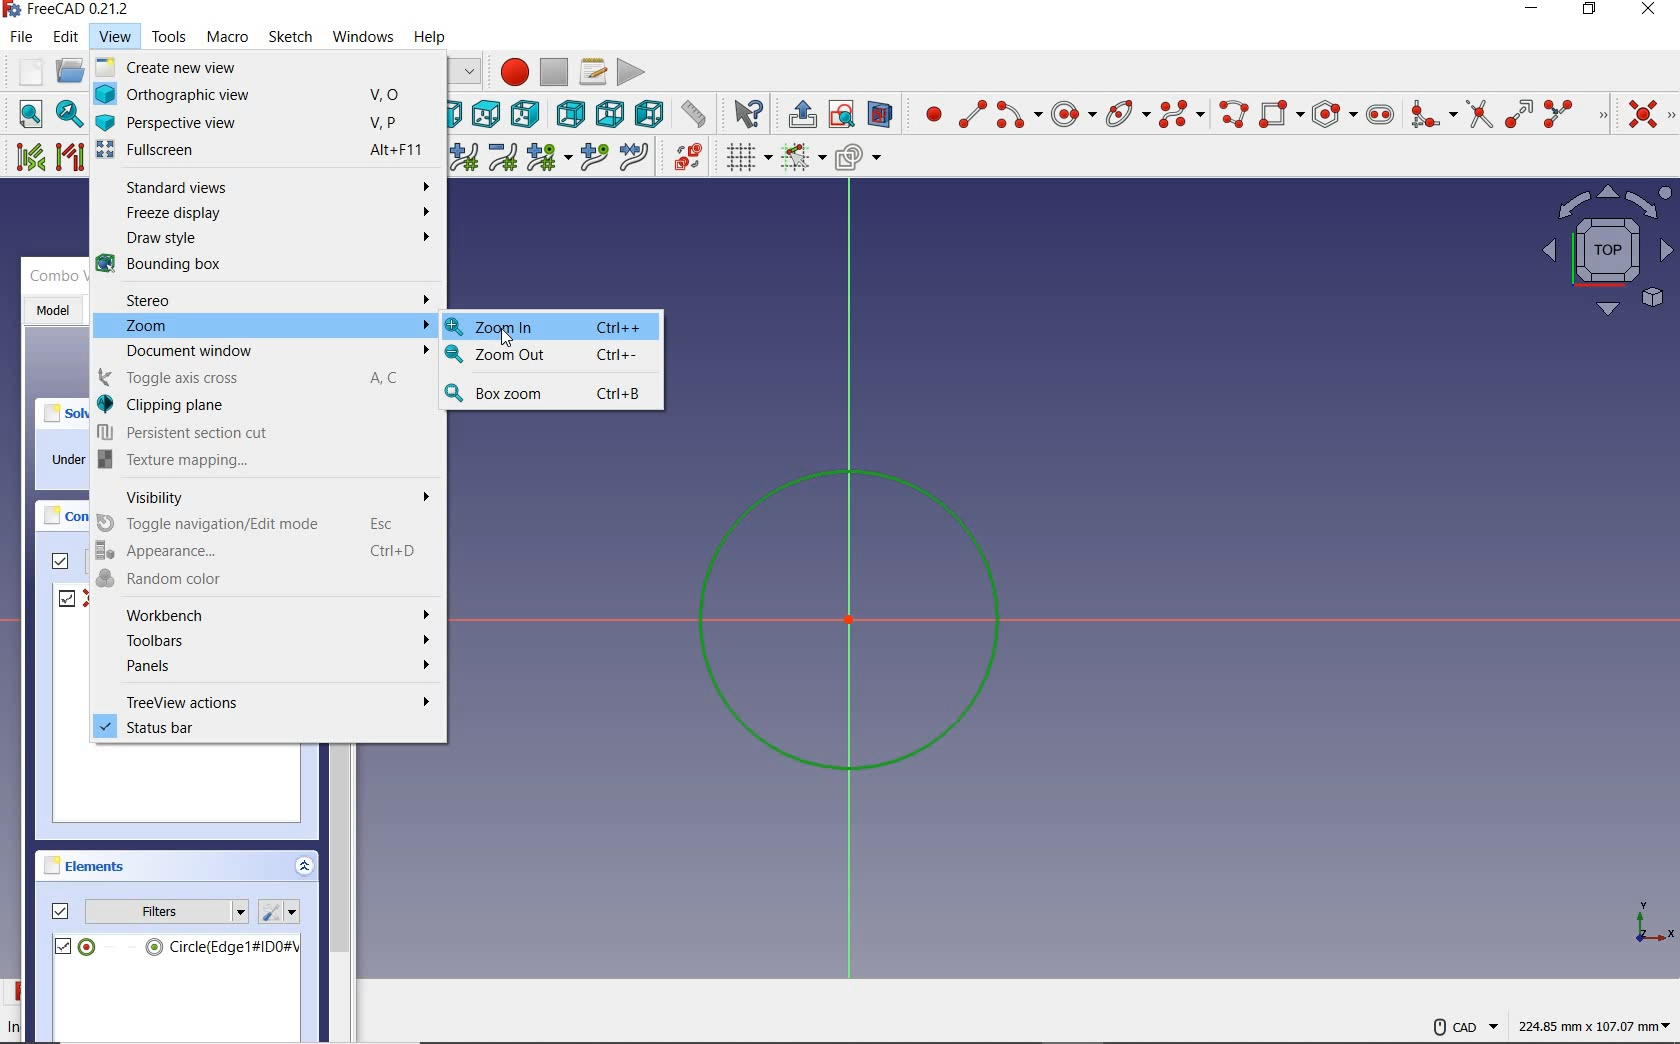 The height and width of the screenshot is (1044, 1680). I want to click on create fillet, so click(1431, 116).